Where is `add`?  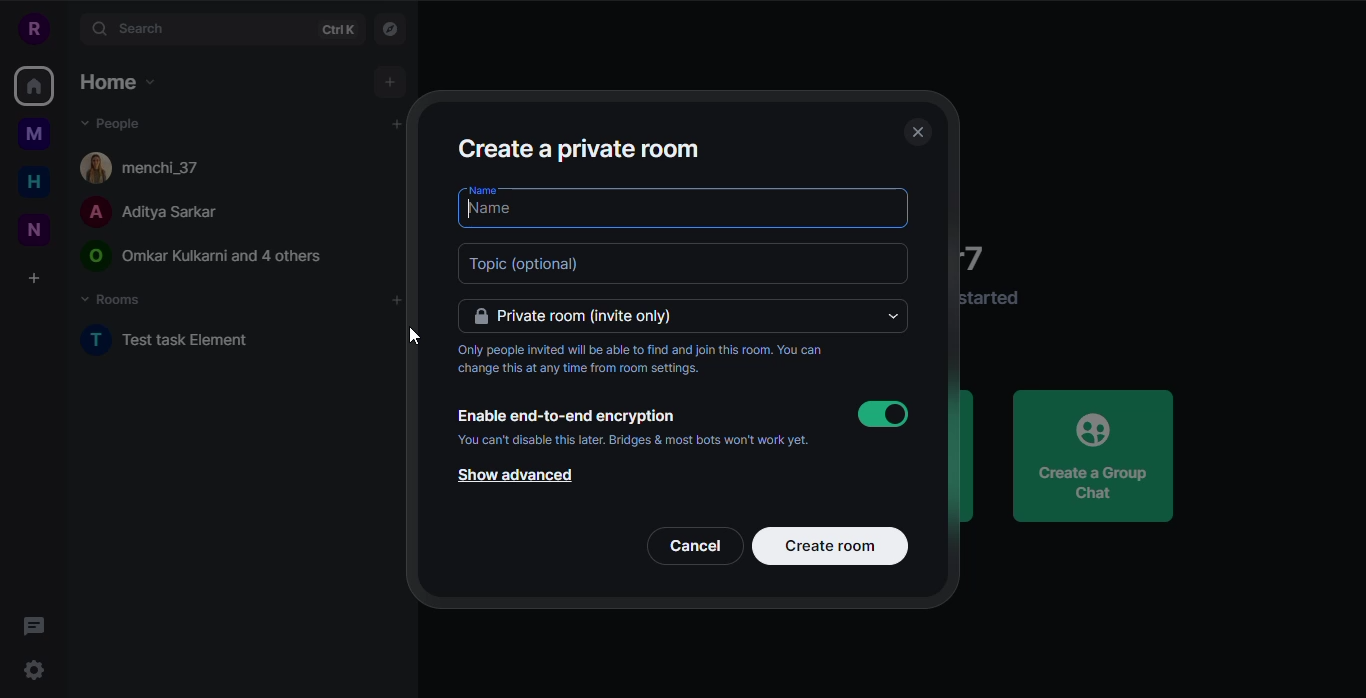 add is located at coordinates (383, 127).